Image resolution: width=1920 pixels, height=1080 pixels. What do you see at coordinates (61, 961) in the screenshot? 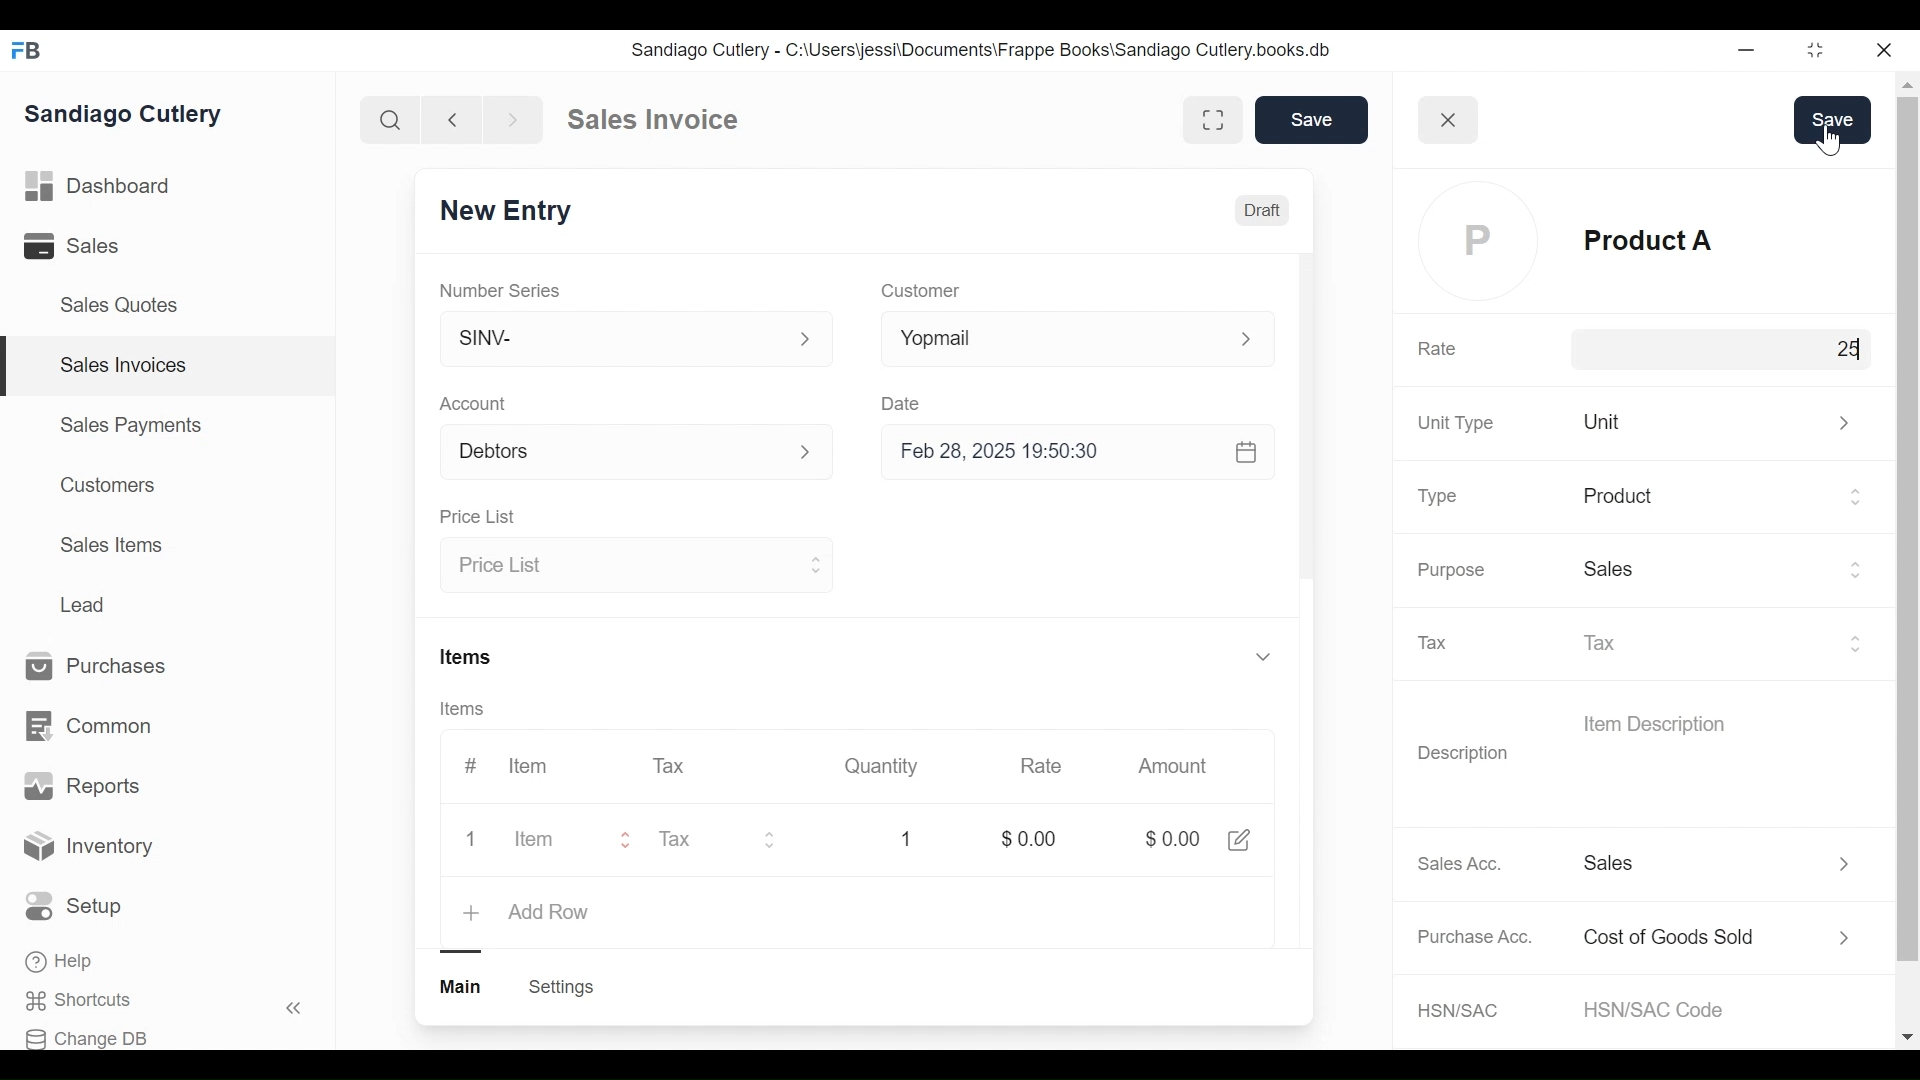
I see `Help` at bounding box center [61, 961].